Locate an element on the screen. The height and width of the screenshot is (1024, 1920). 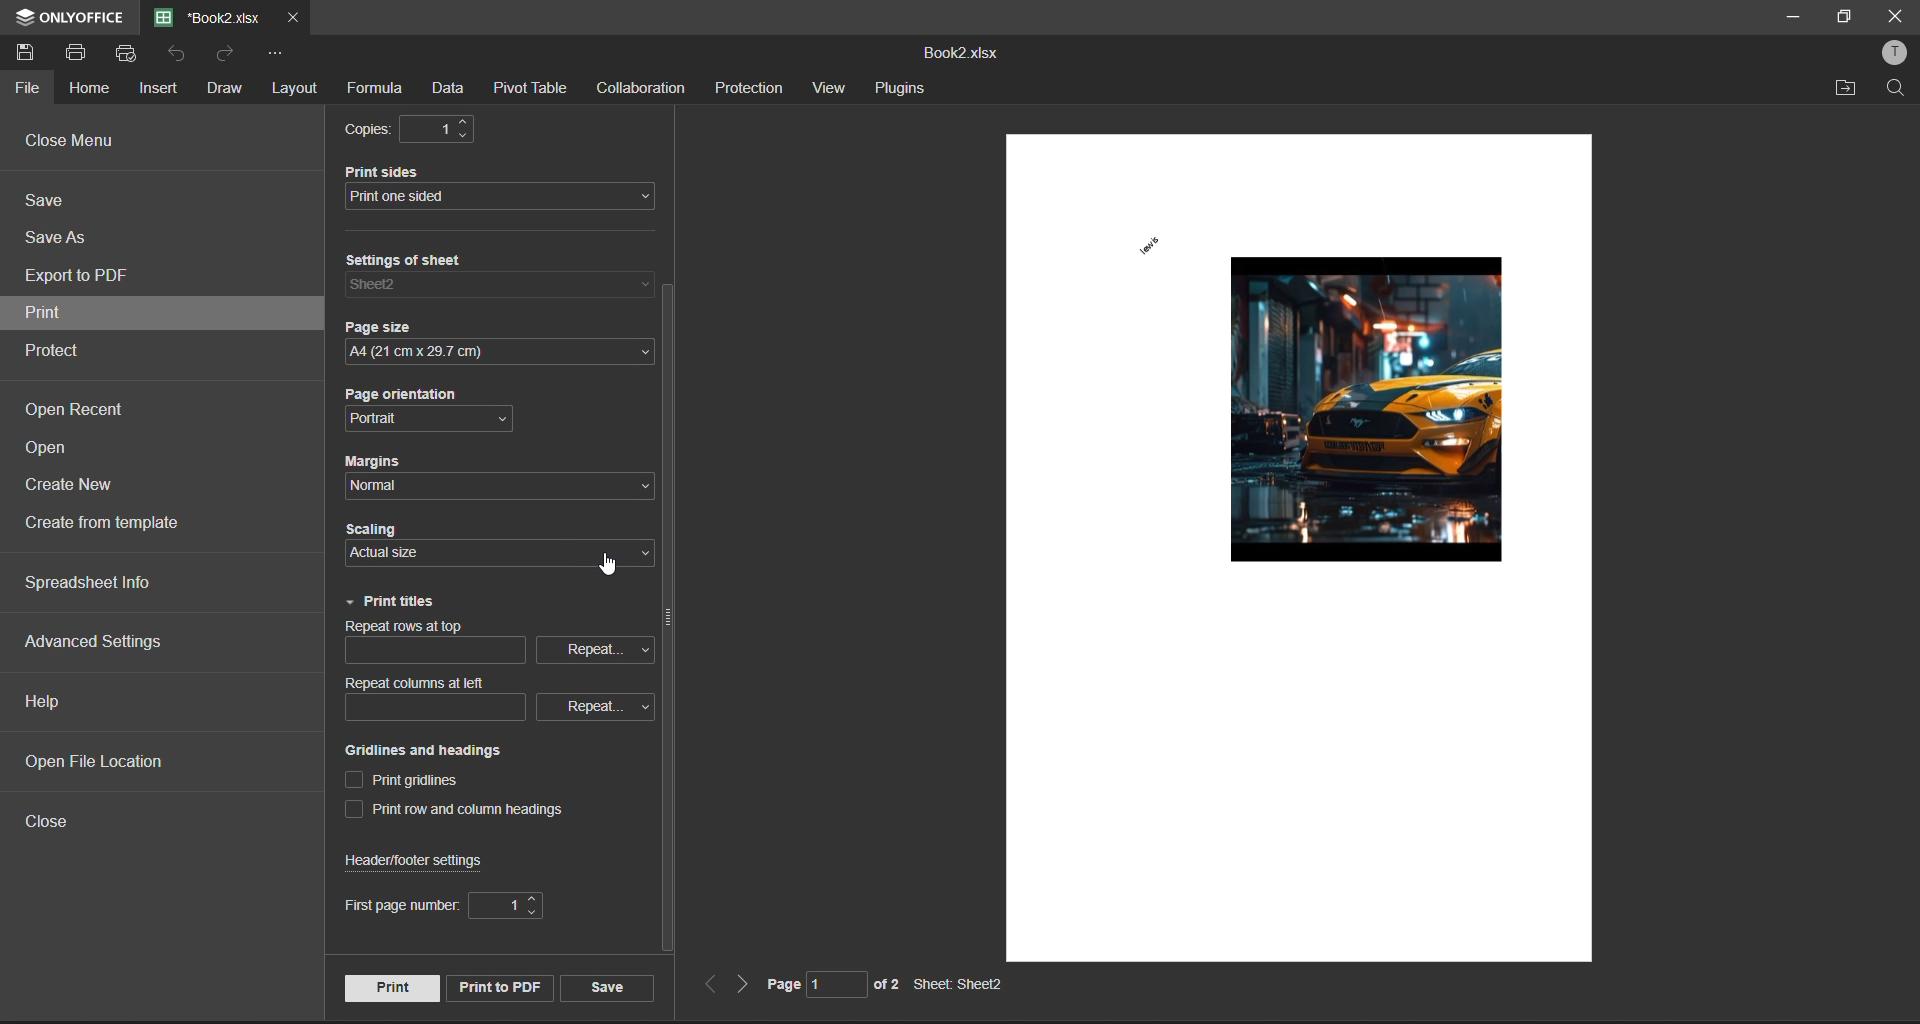
out of page  is located at coordinates (886, 983).